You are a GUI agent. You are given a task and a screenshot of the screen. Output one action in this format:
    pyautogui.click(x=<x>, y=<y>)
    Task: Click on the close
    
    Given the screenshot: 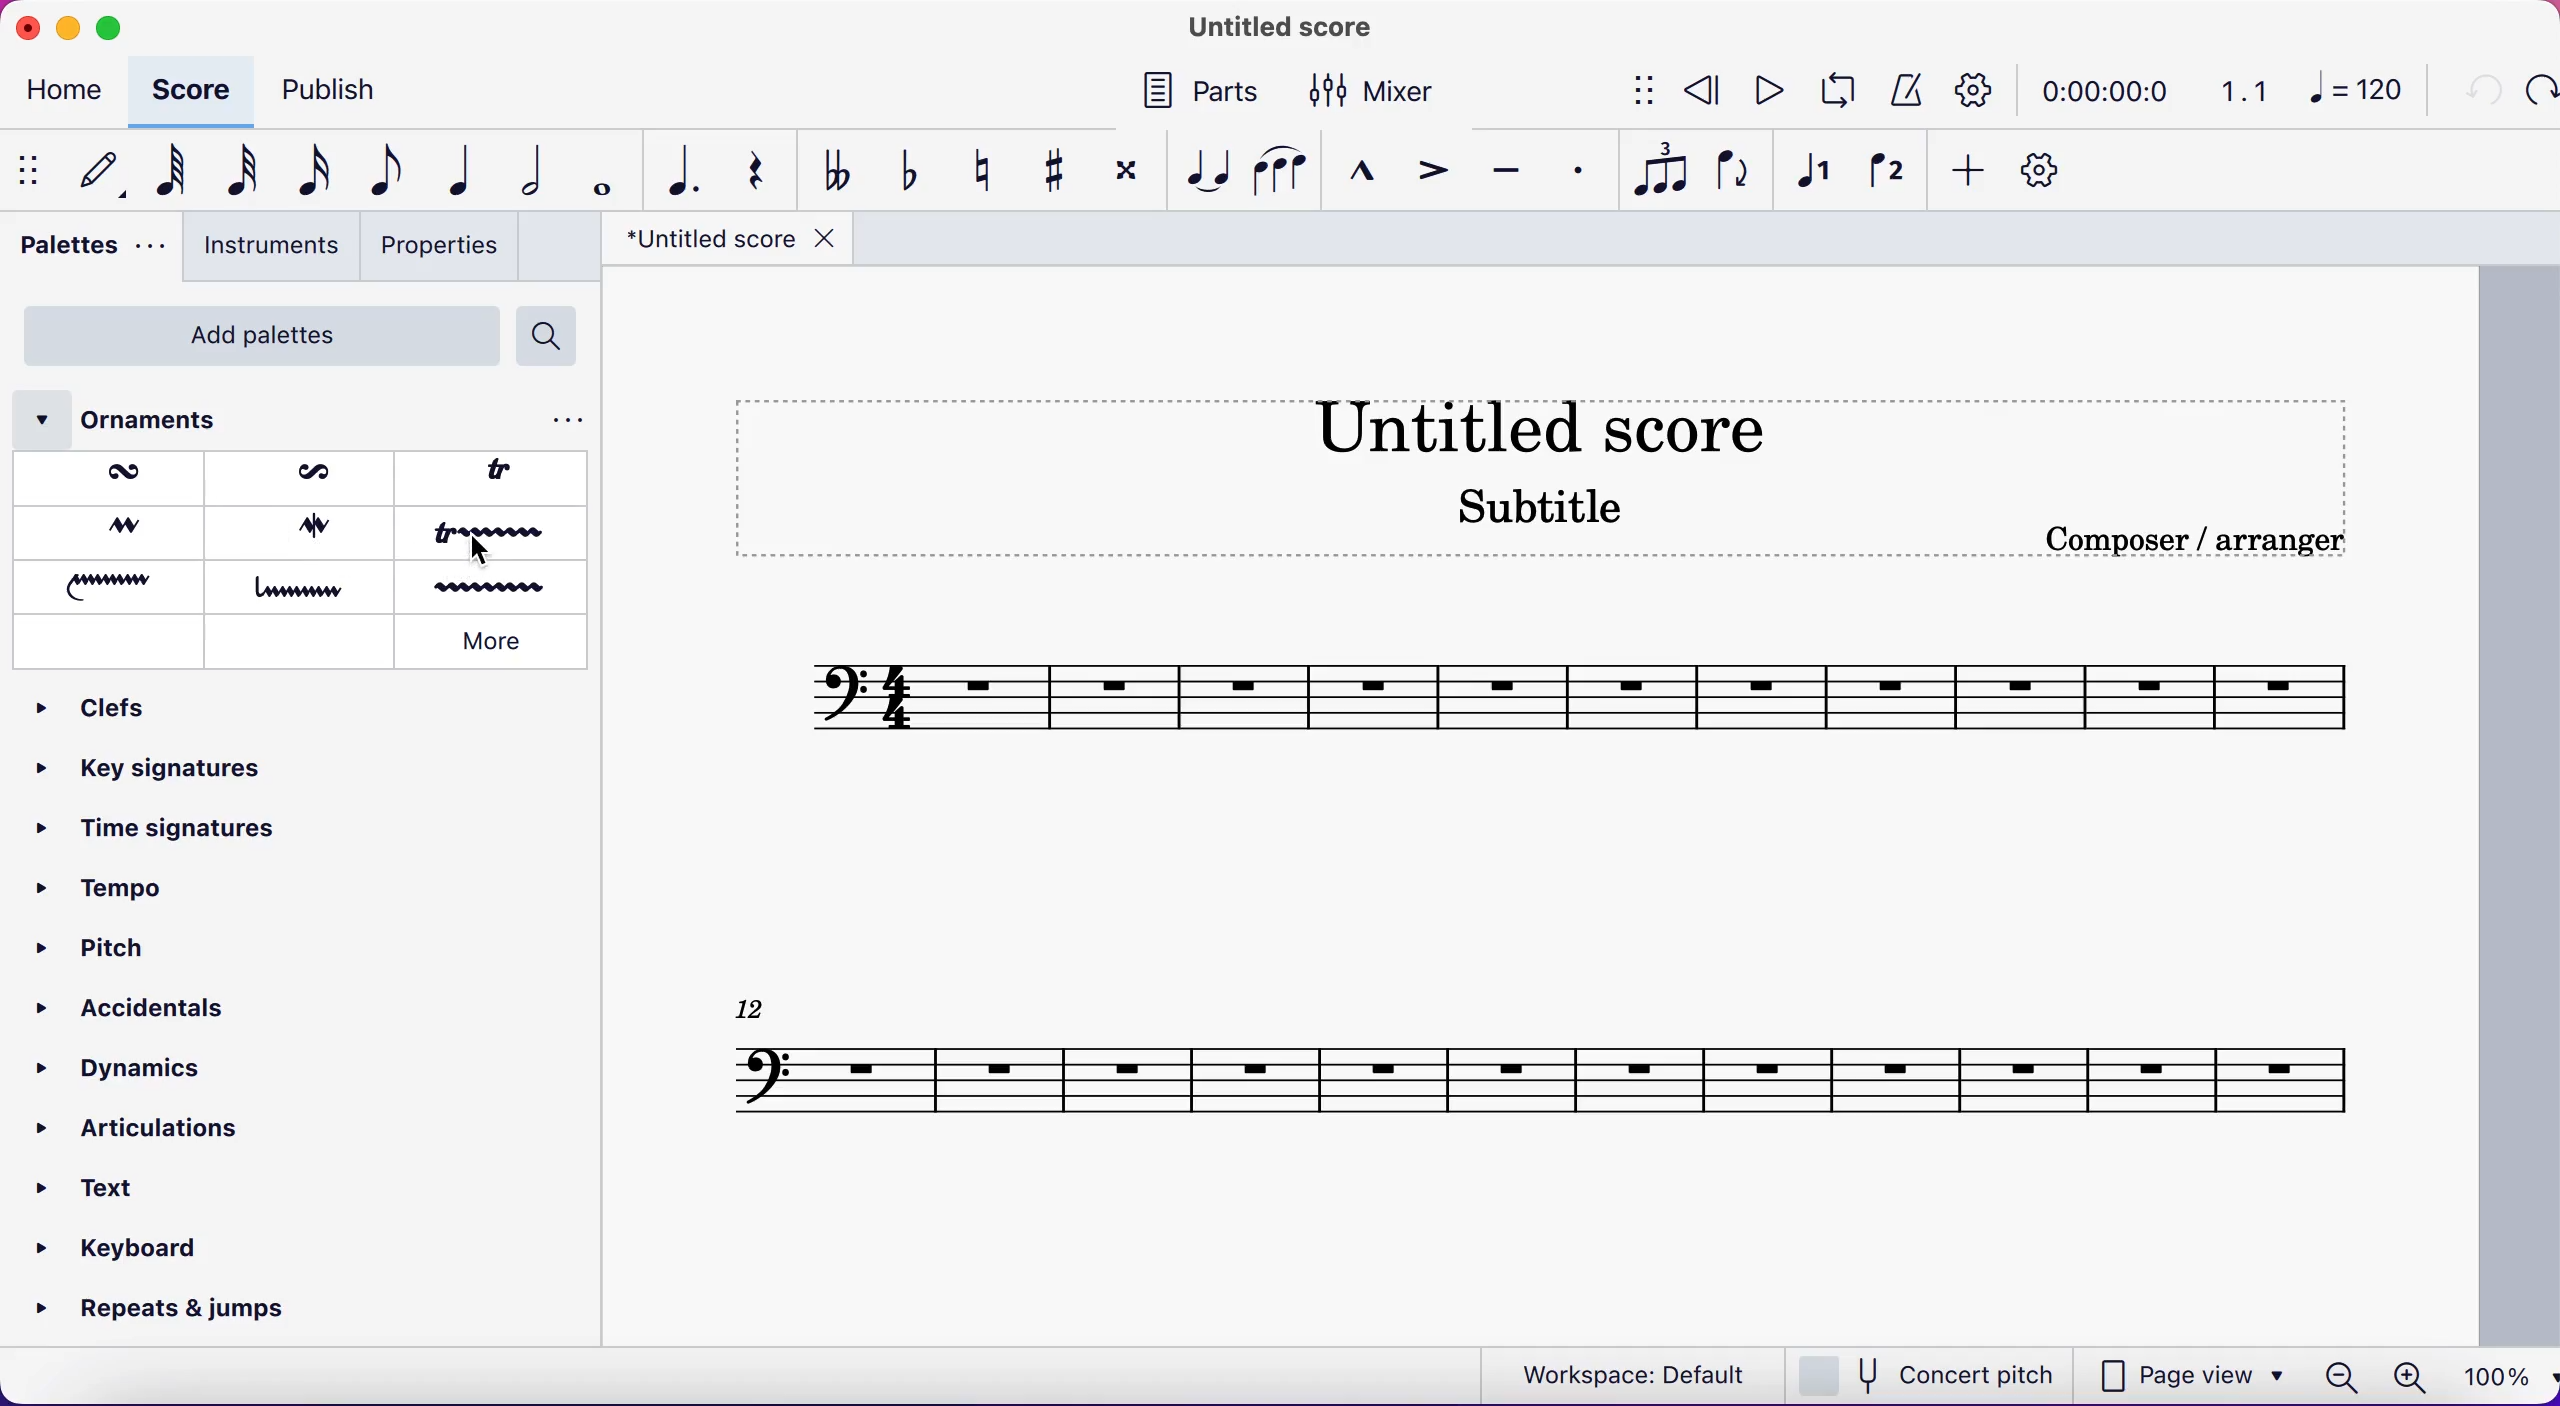 What is the action you would take?
    pyautogui.click(x=26, y=26)
    